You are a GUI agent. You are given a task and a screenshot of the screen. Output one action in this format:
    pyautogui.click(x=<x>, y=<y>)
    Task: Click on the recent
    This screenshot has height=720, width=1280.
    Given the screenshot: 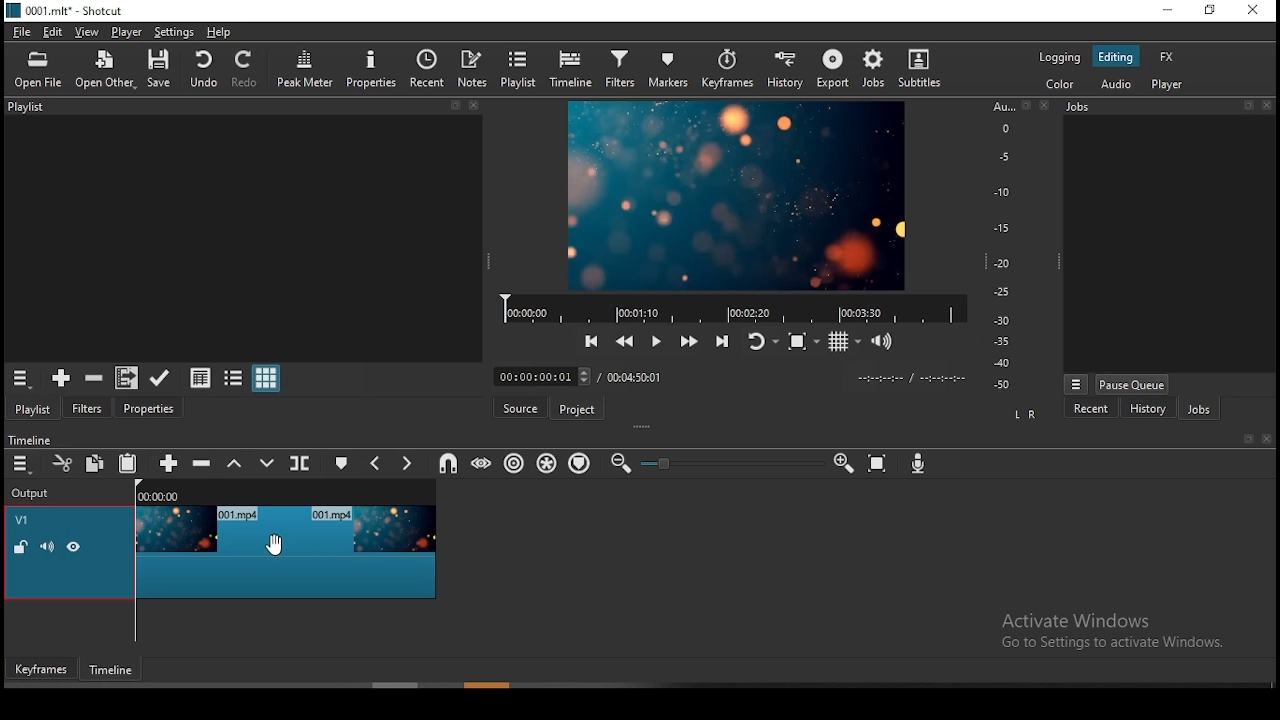 What is the action you would take?
    pyautogui.click(x=428, y=68)
    